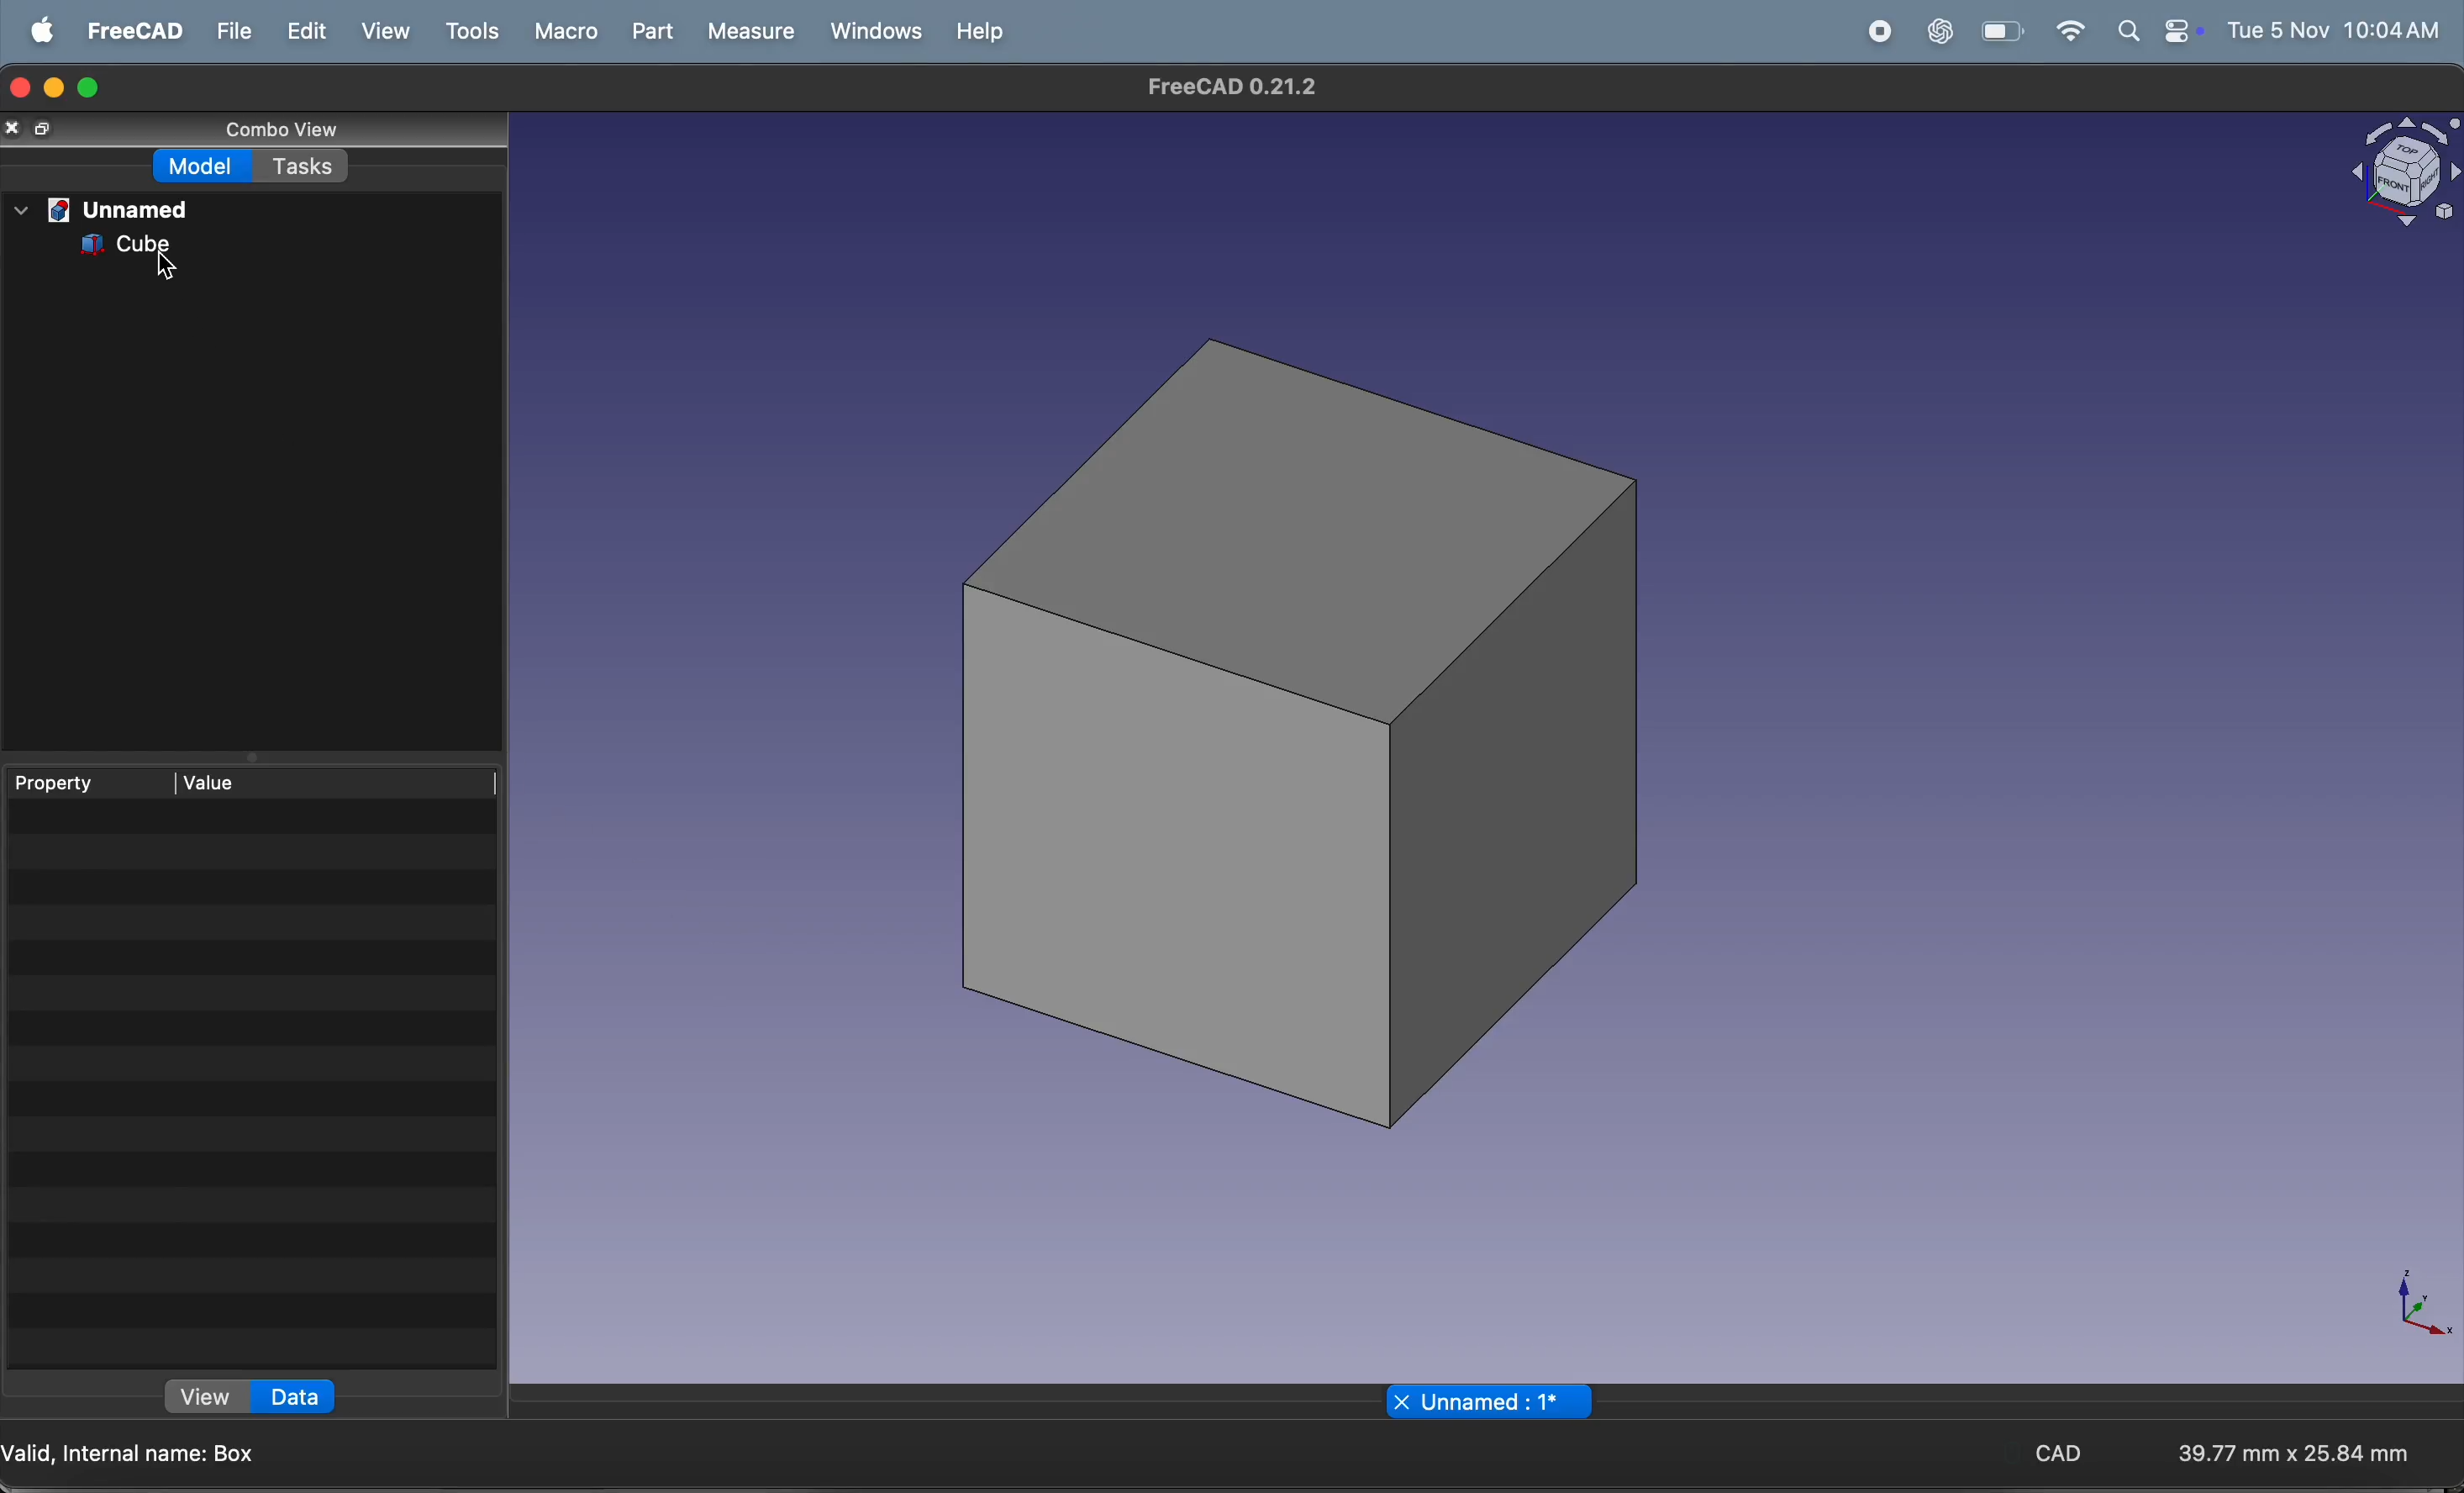 Image resolution: width=2464 pixels, height=1493 pixels. What do you see at coordinates (315, 170) in the screenshot?
I see `tasks` at bounding box center [315, 170].